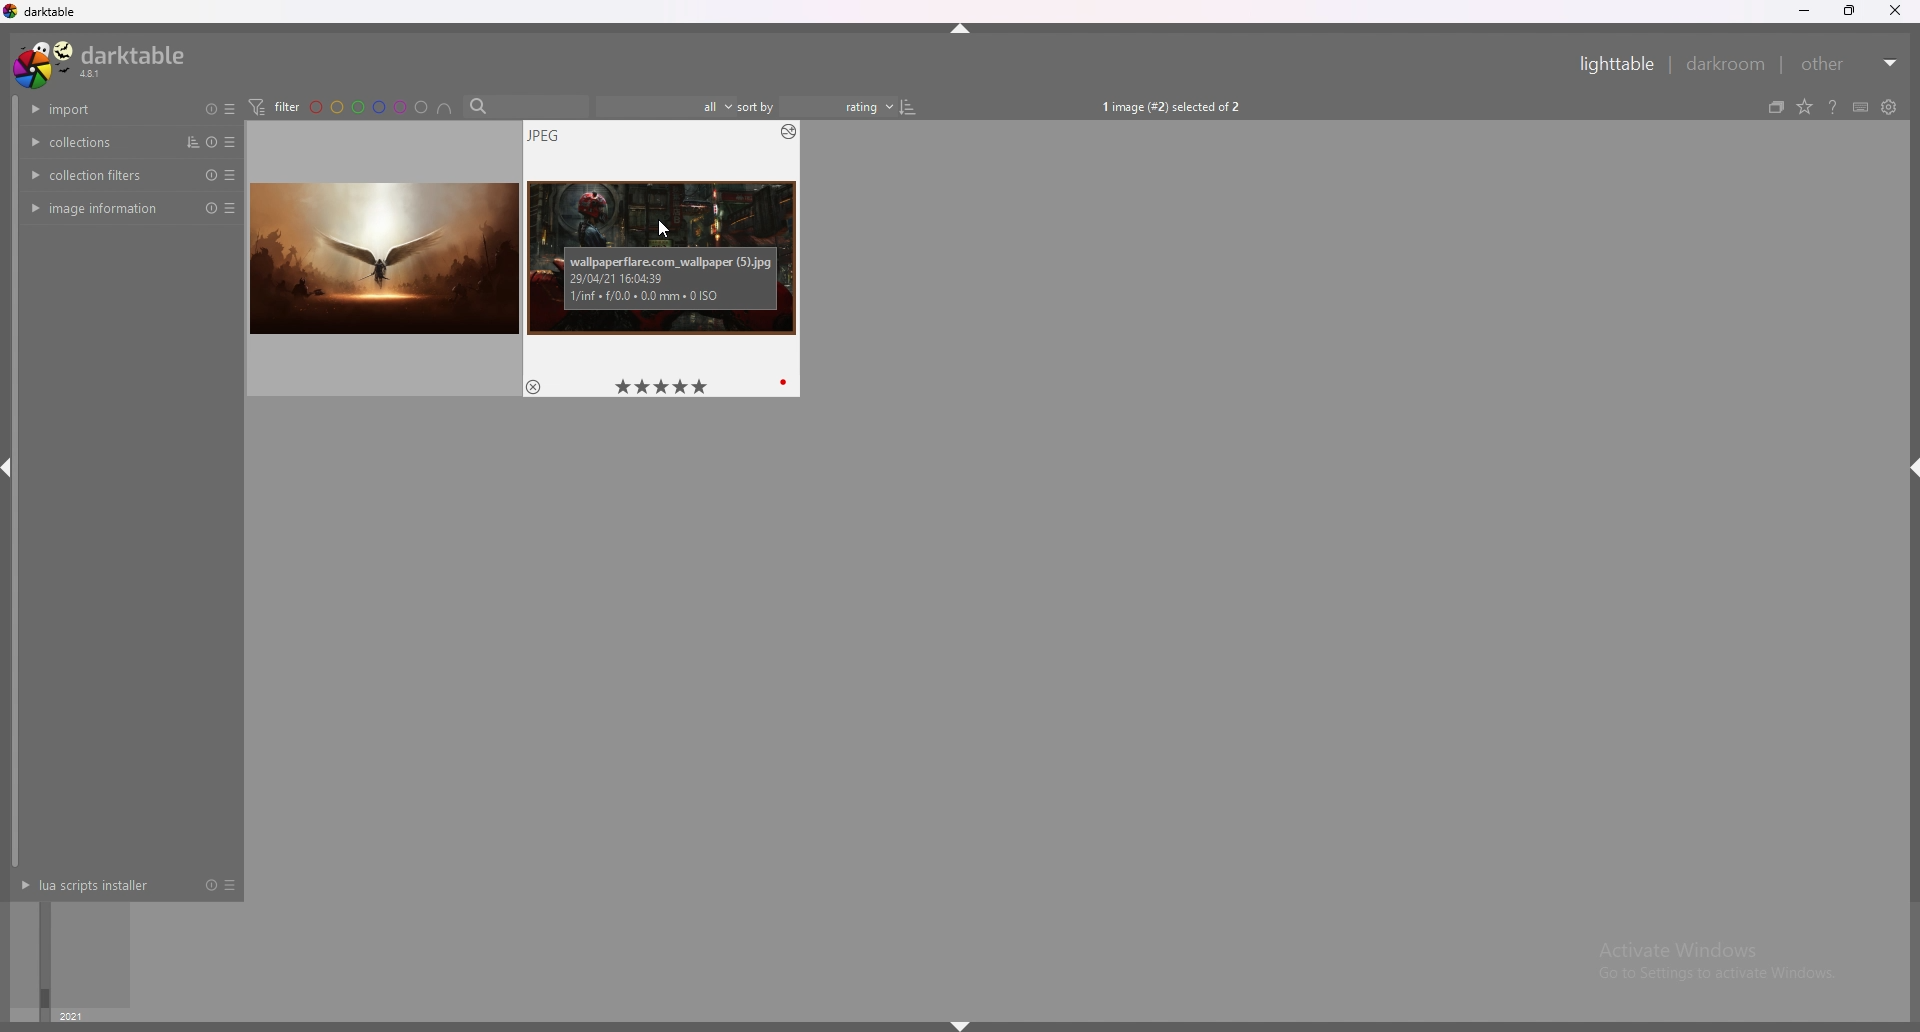 The height and width of the screenshot is (1032, 1920). I want to click on image, so click(384, 258).